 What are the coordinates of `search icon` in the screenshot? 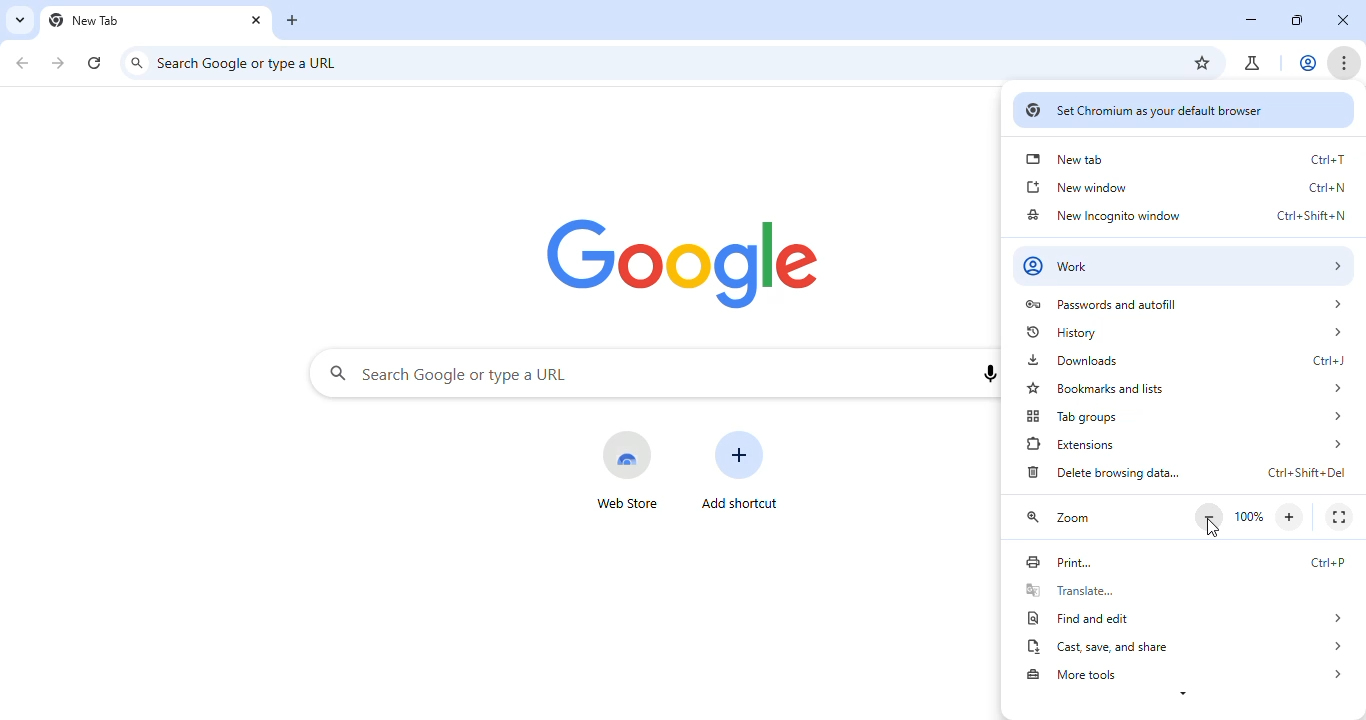 It's located at (138, 63).